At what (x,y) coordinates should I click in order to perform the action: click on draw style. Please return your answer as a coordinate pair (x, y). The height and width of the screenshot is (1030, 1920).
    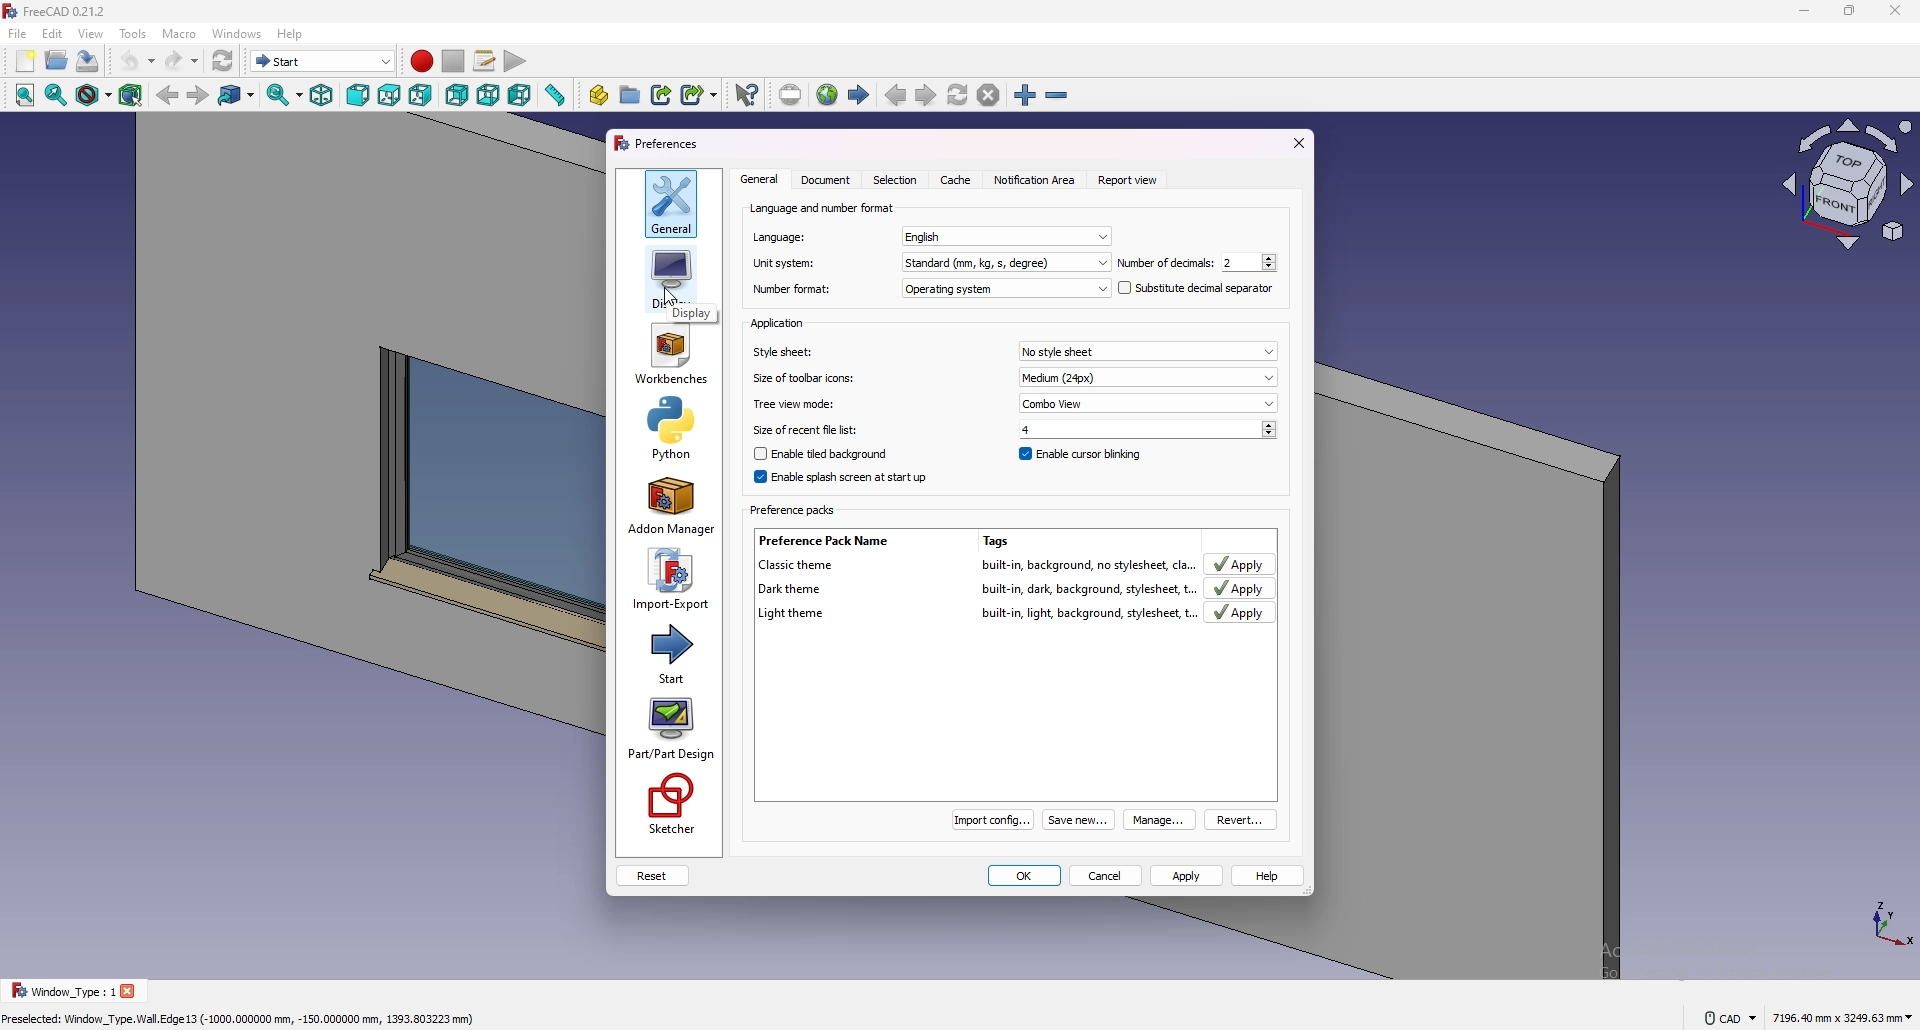
    Looking at the image, I should click on (94, 96).